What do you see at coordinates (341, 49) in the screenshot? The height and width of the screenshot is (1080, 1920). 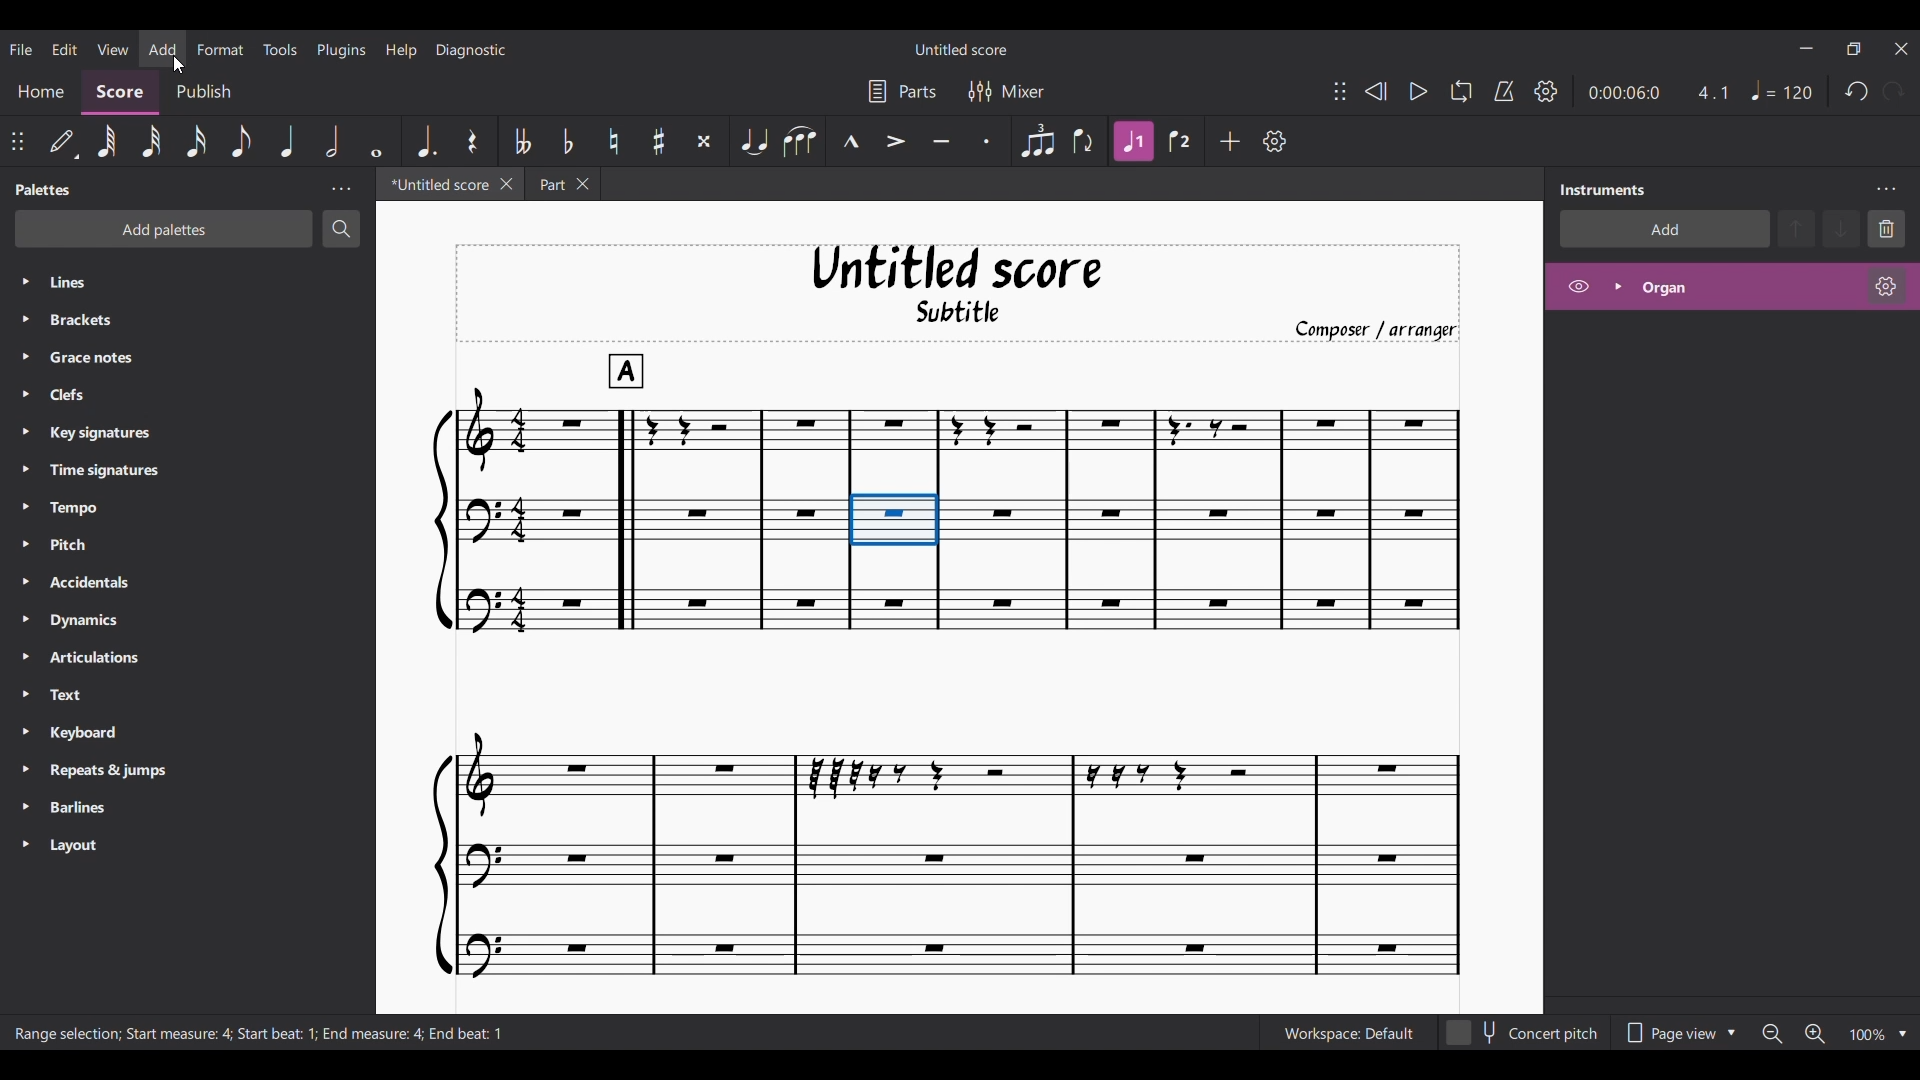 I see `Plugins menu` at bounding box center [341, 49].